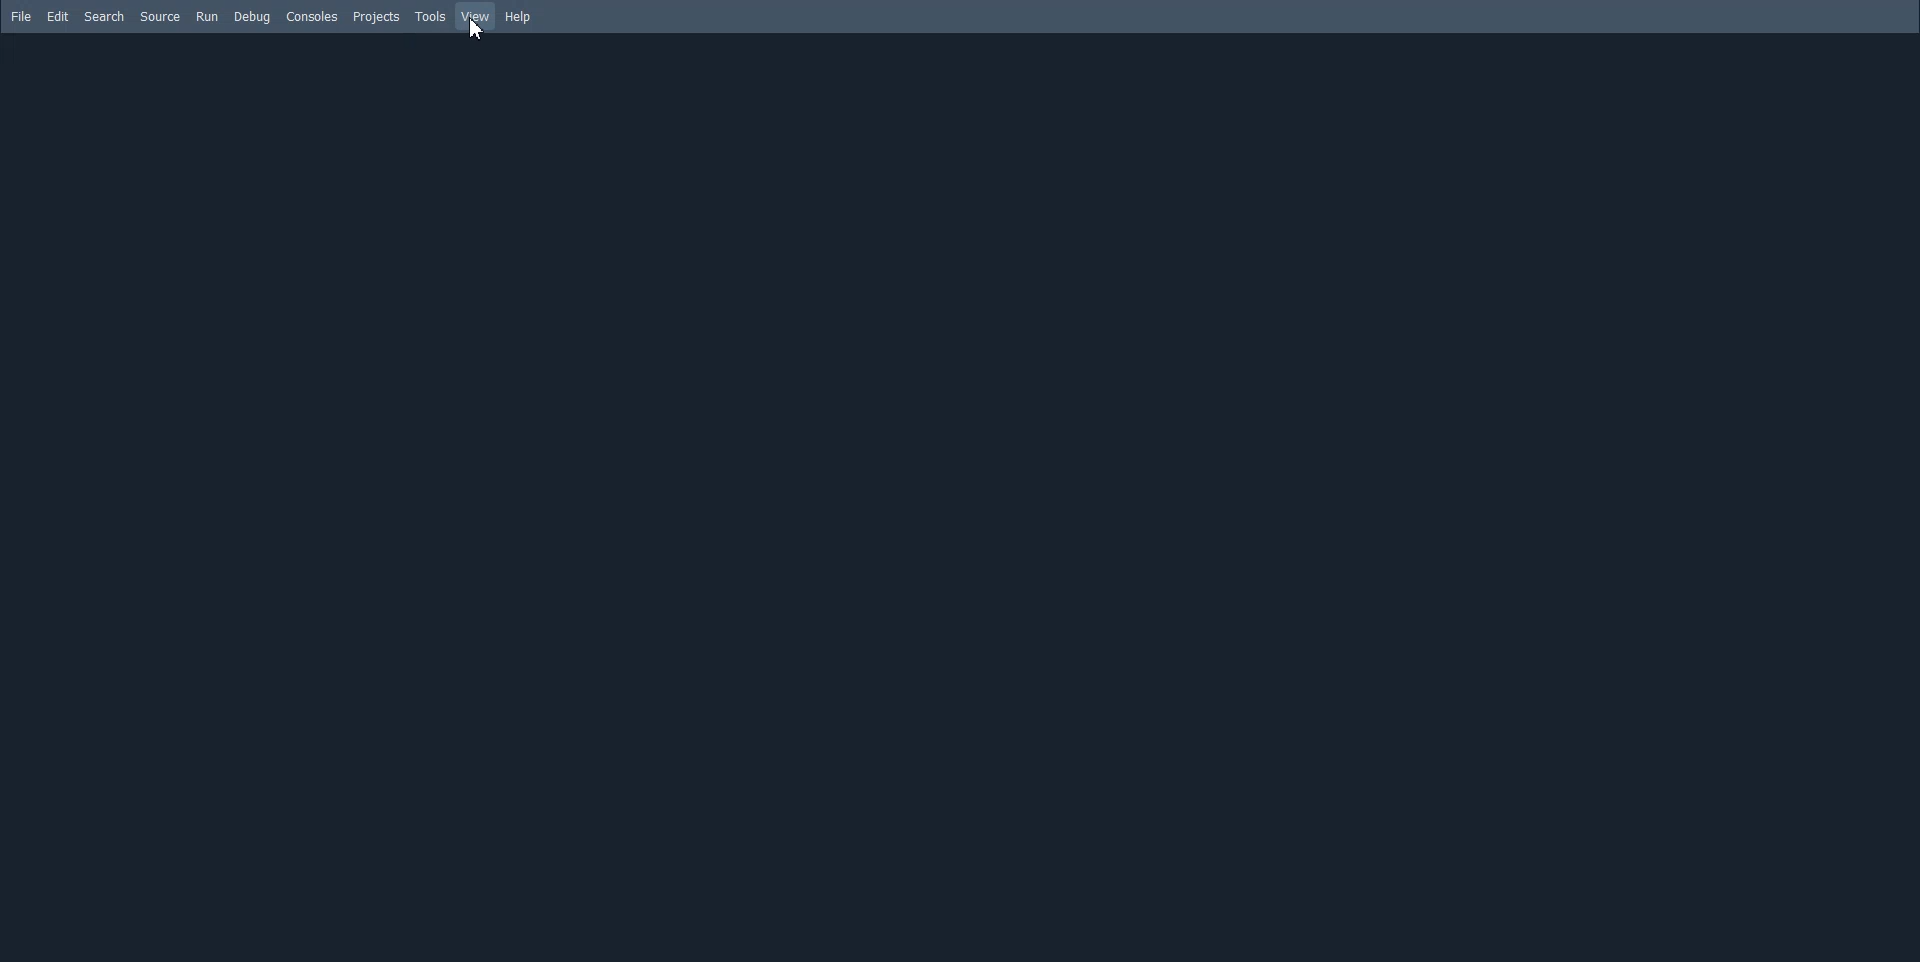 The width and height of the screenshot is (1920, 962). I want to click on Source, so click(160, 17).